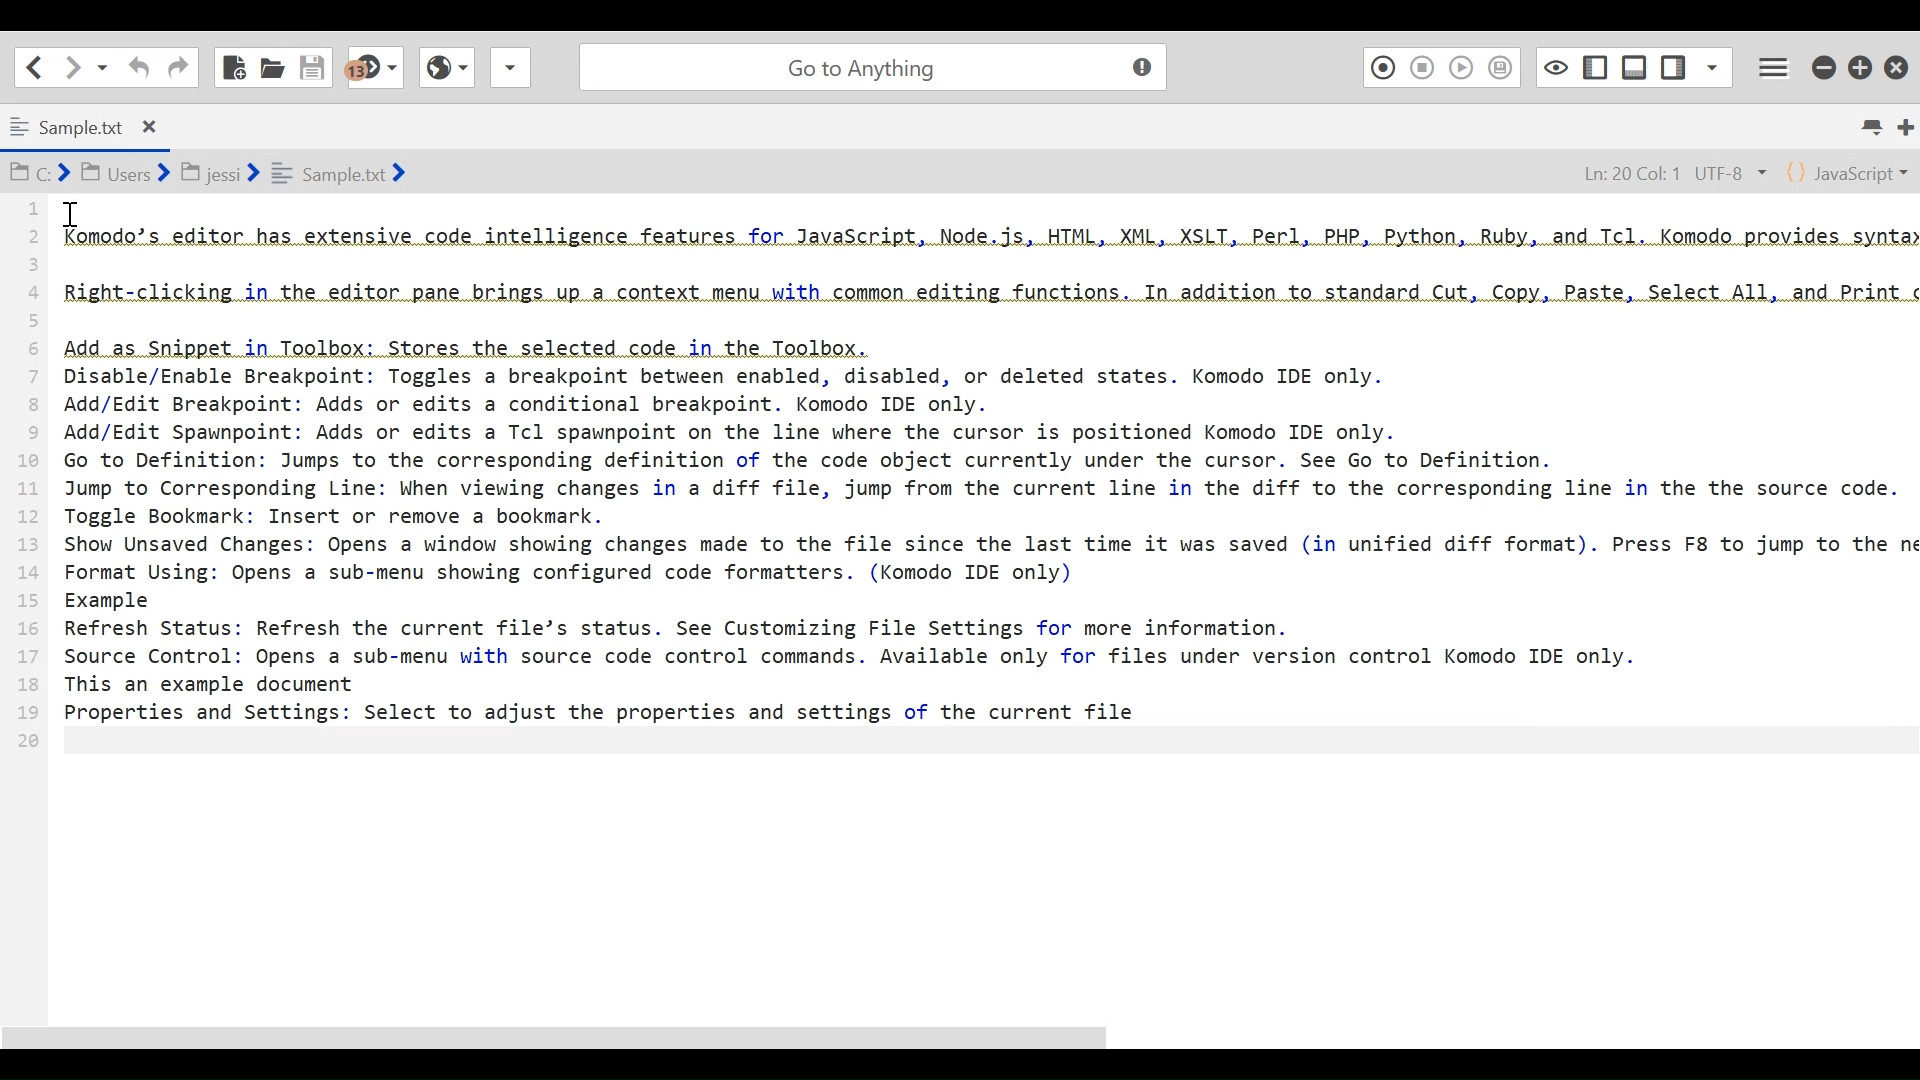 The width and height of the screenshot is (1920, 1080). Describe the element at coordinates (1777, 65) in the screenshot. I see `Application menu` at that location.